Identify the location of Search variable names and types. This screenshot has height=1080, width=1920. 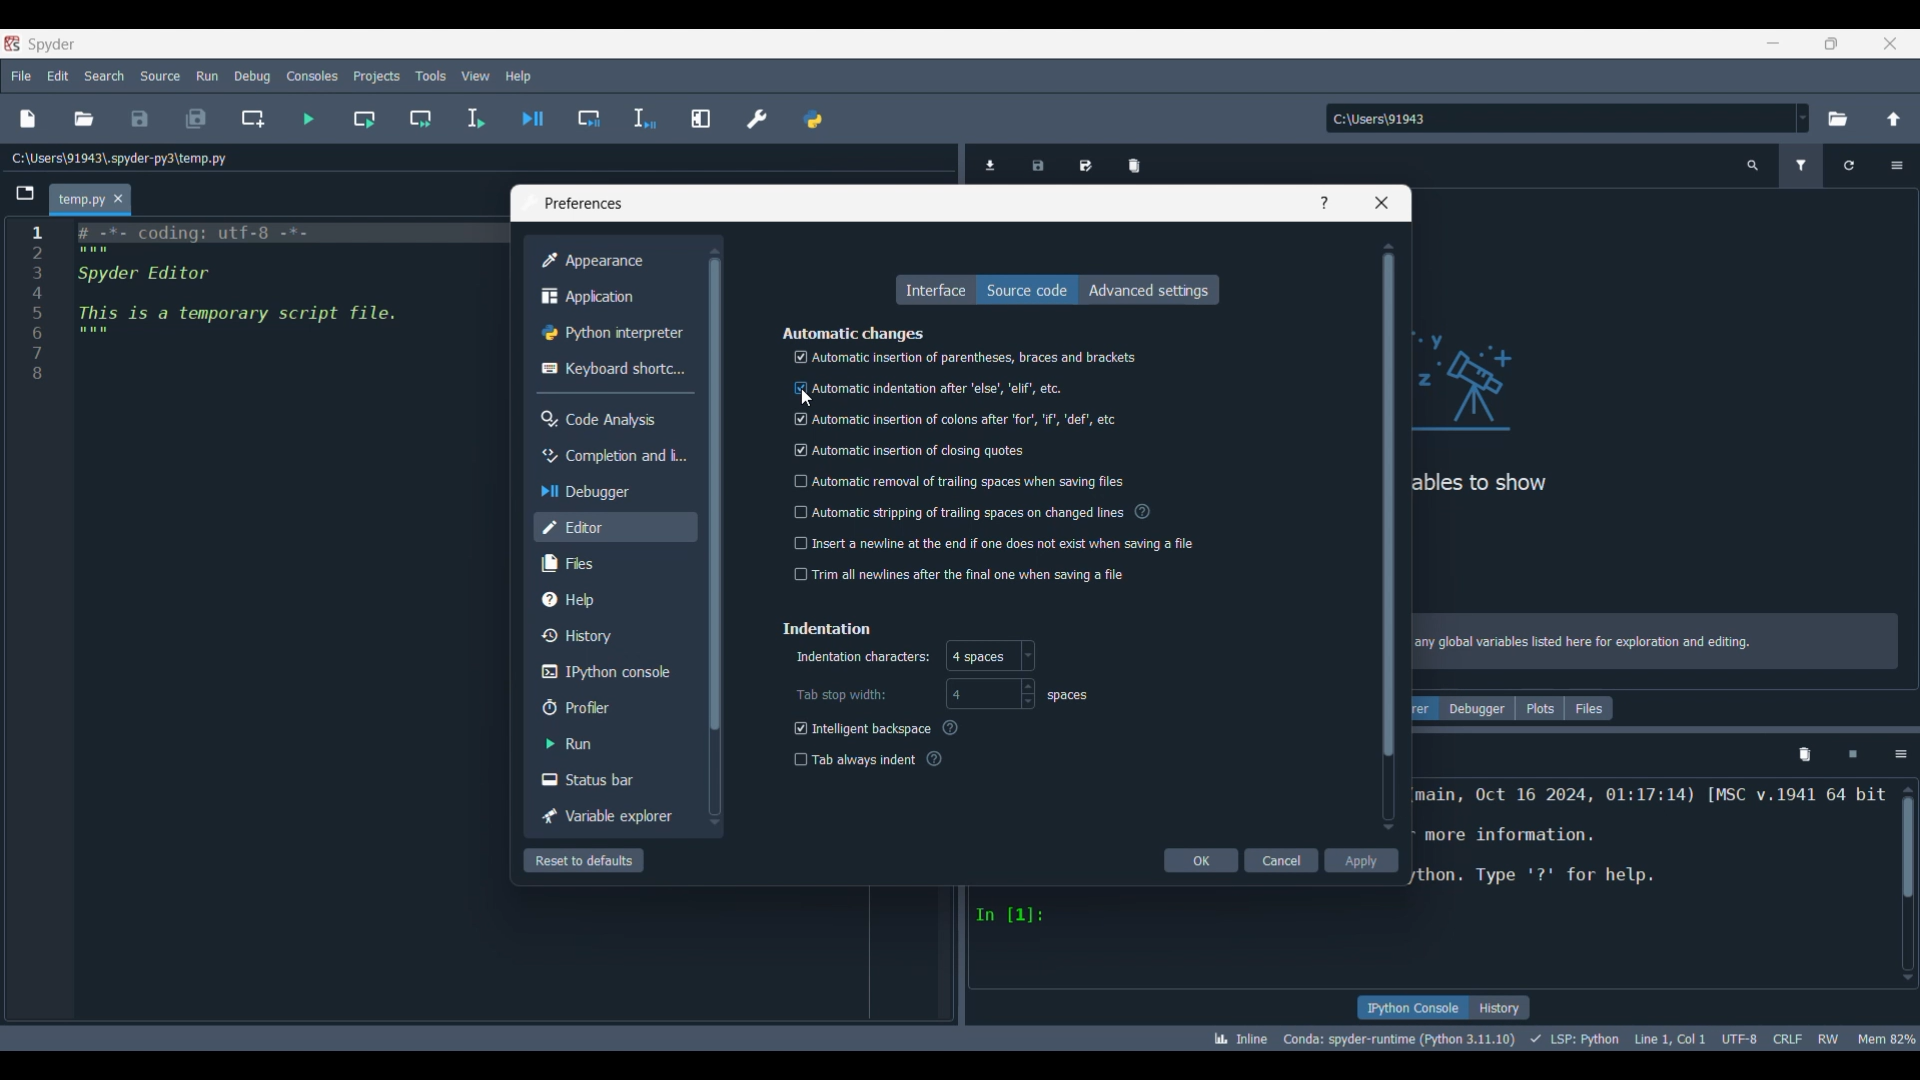
(1753, 166).